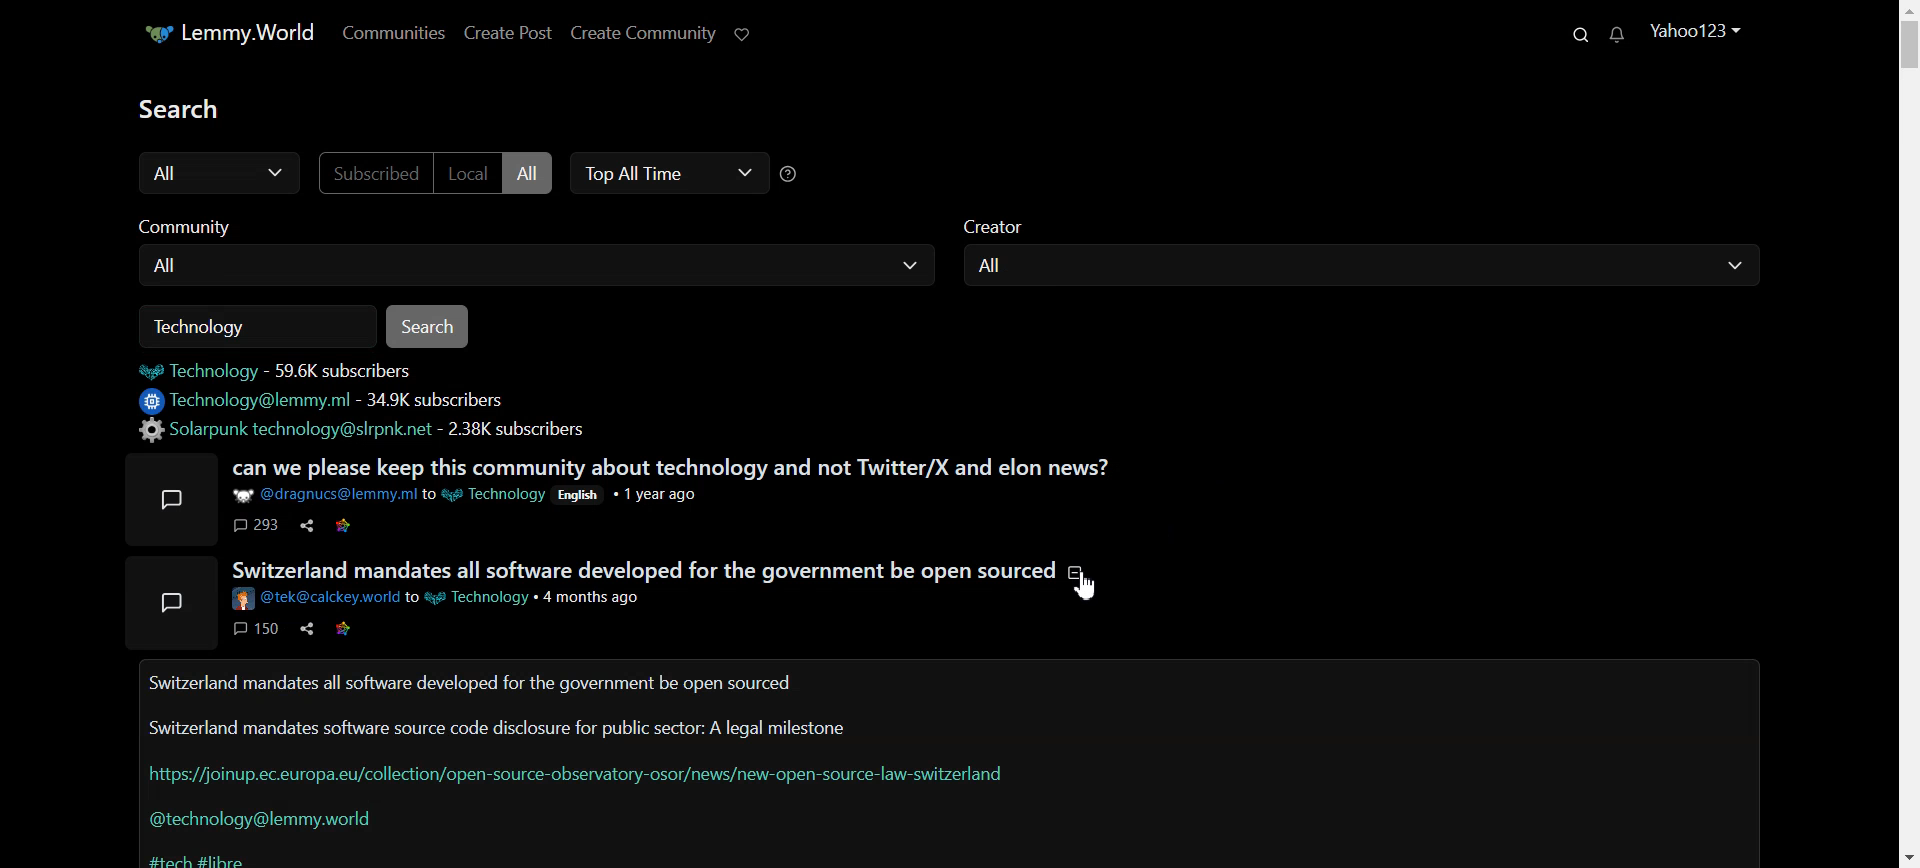  Describe the element at coordinates (308, 629) in the screenshot. I see `share` at that location.